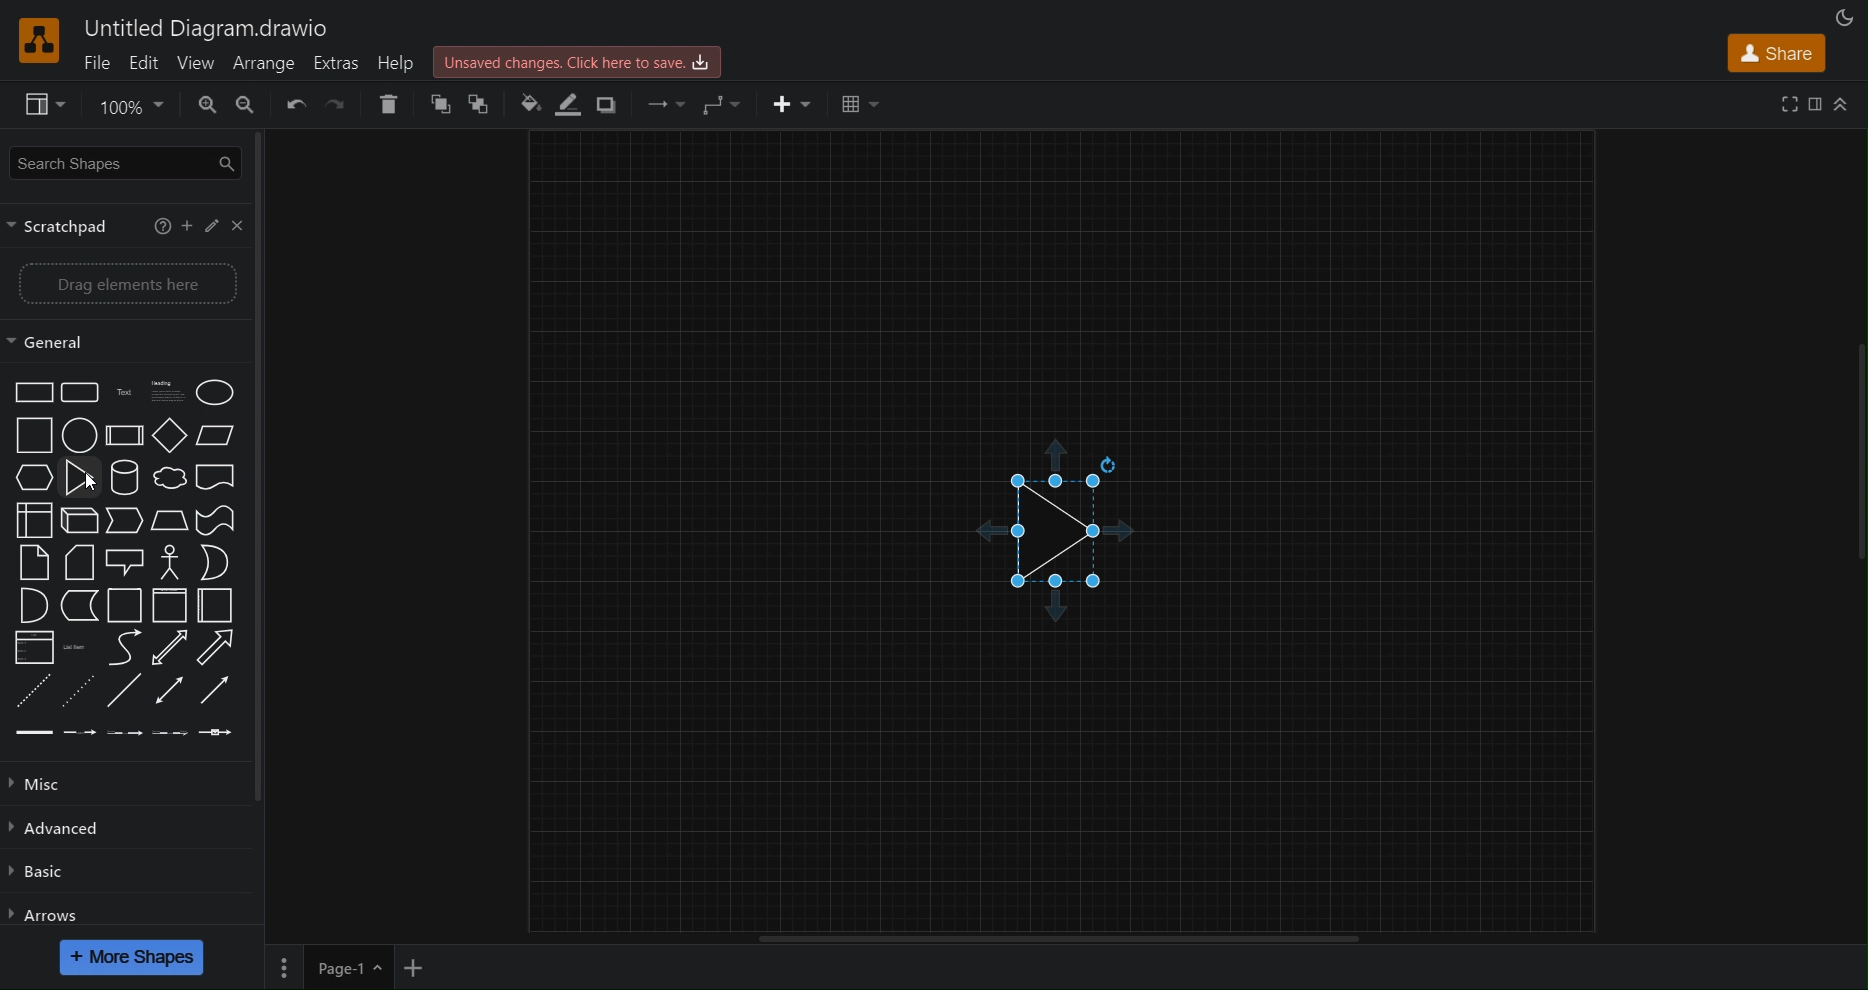 Image resolution: width=1868 pixels, height=990 pixels. I want to click on File , so click(100, 60).